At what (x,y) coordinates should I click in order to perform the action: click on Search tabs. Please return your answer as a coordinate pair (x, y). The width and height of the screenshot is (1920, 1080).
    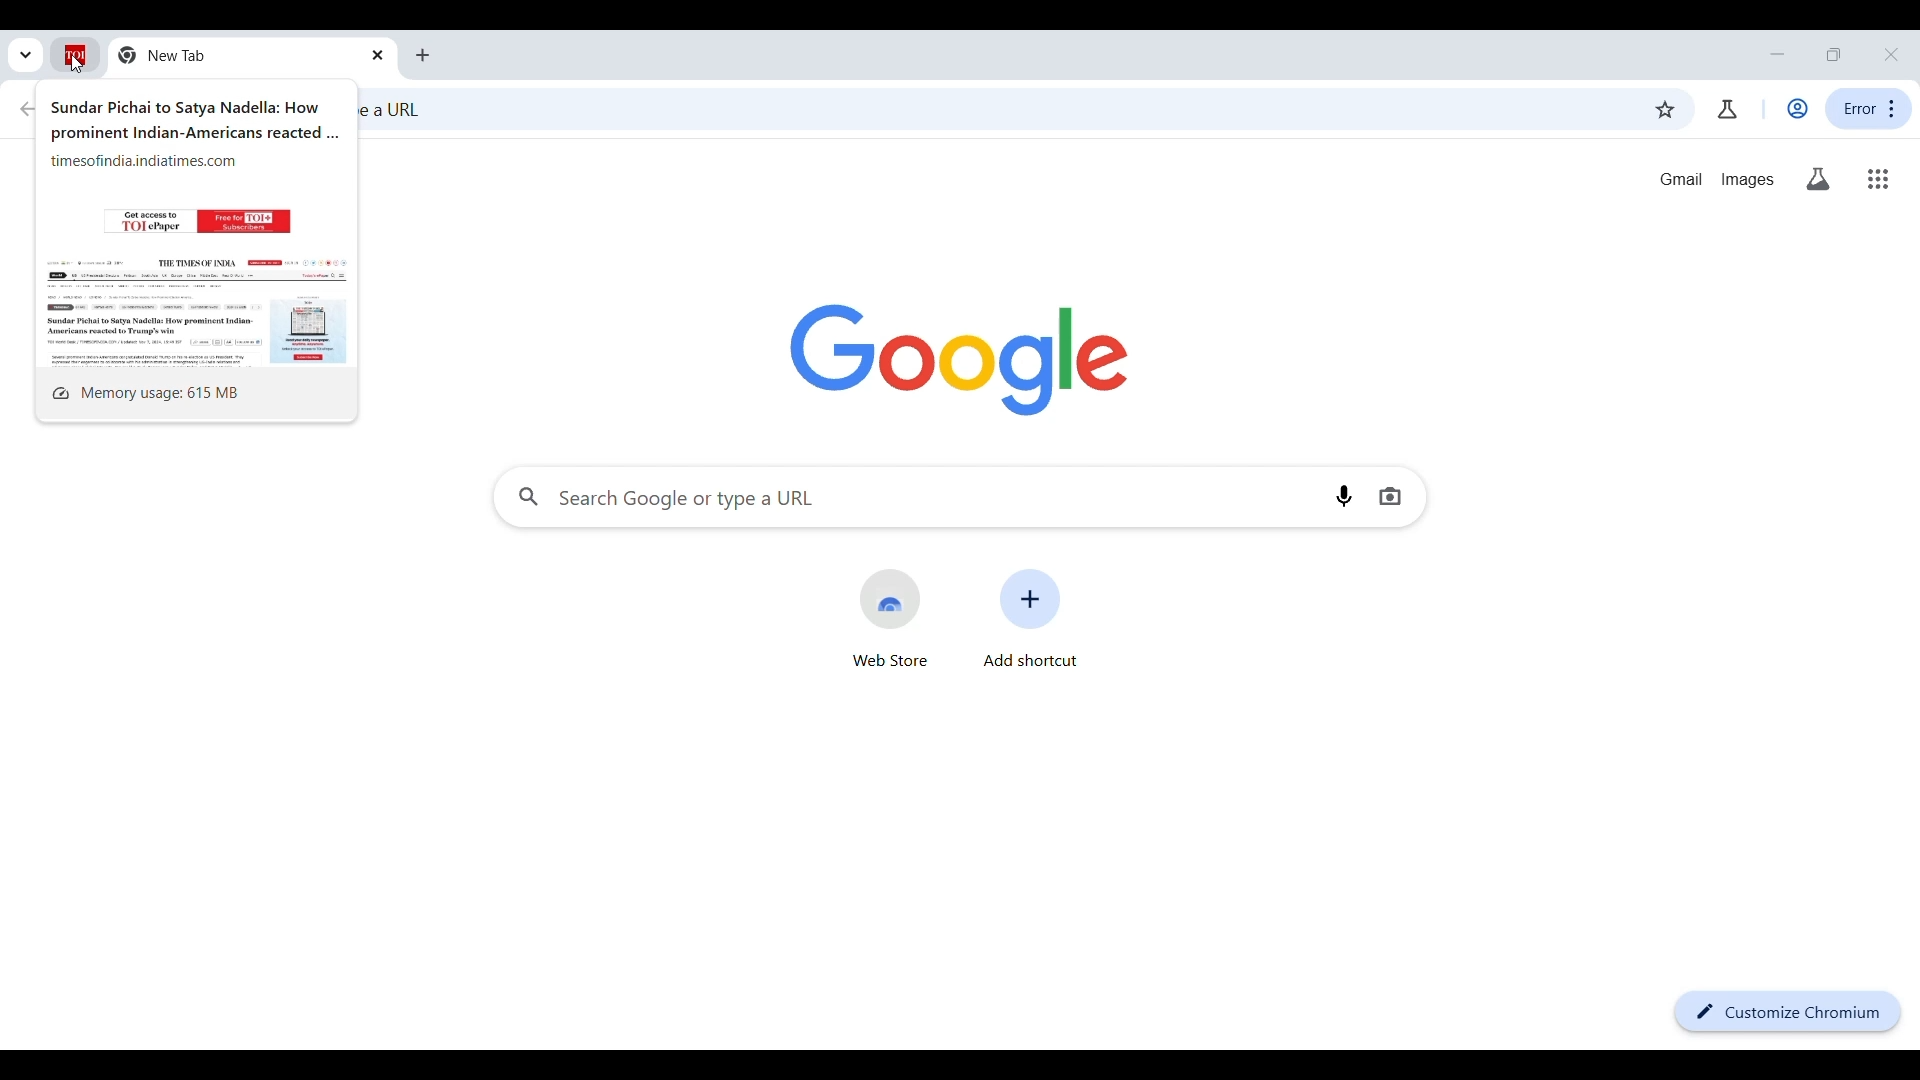
    Looking at the image, I should click on (26, 55).